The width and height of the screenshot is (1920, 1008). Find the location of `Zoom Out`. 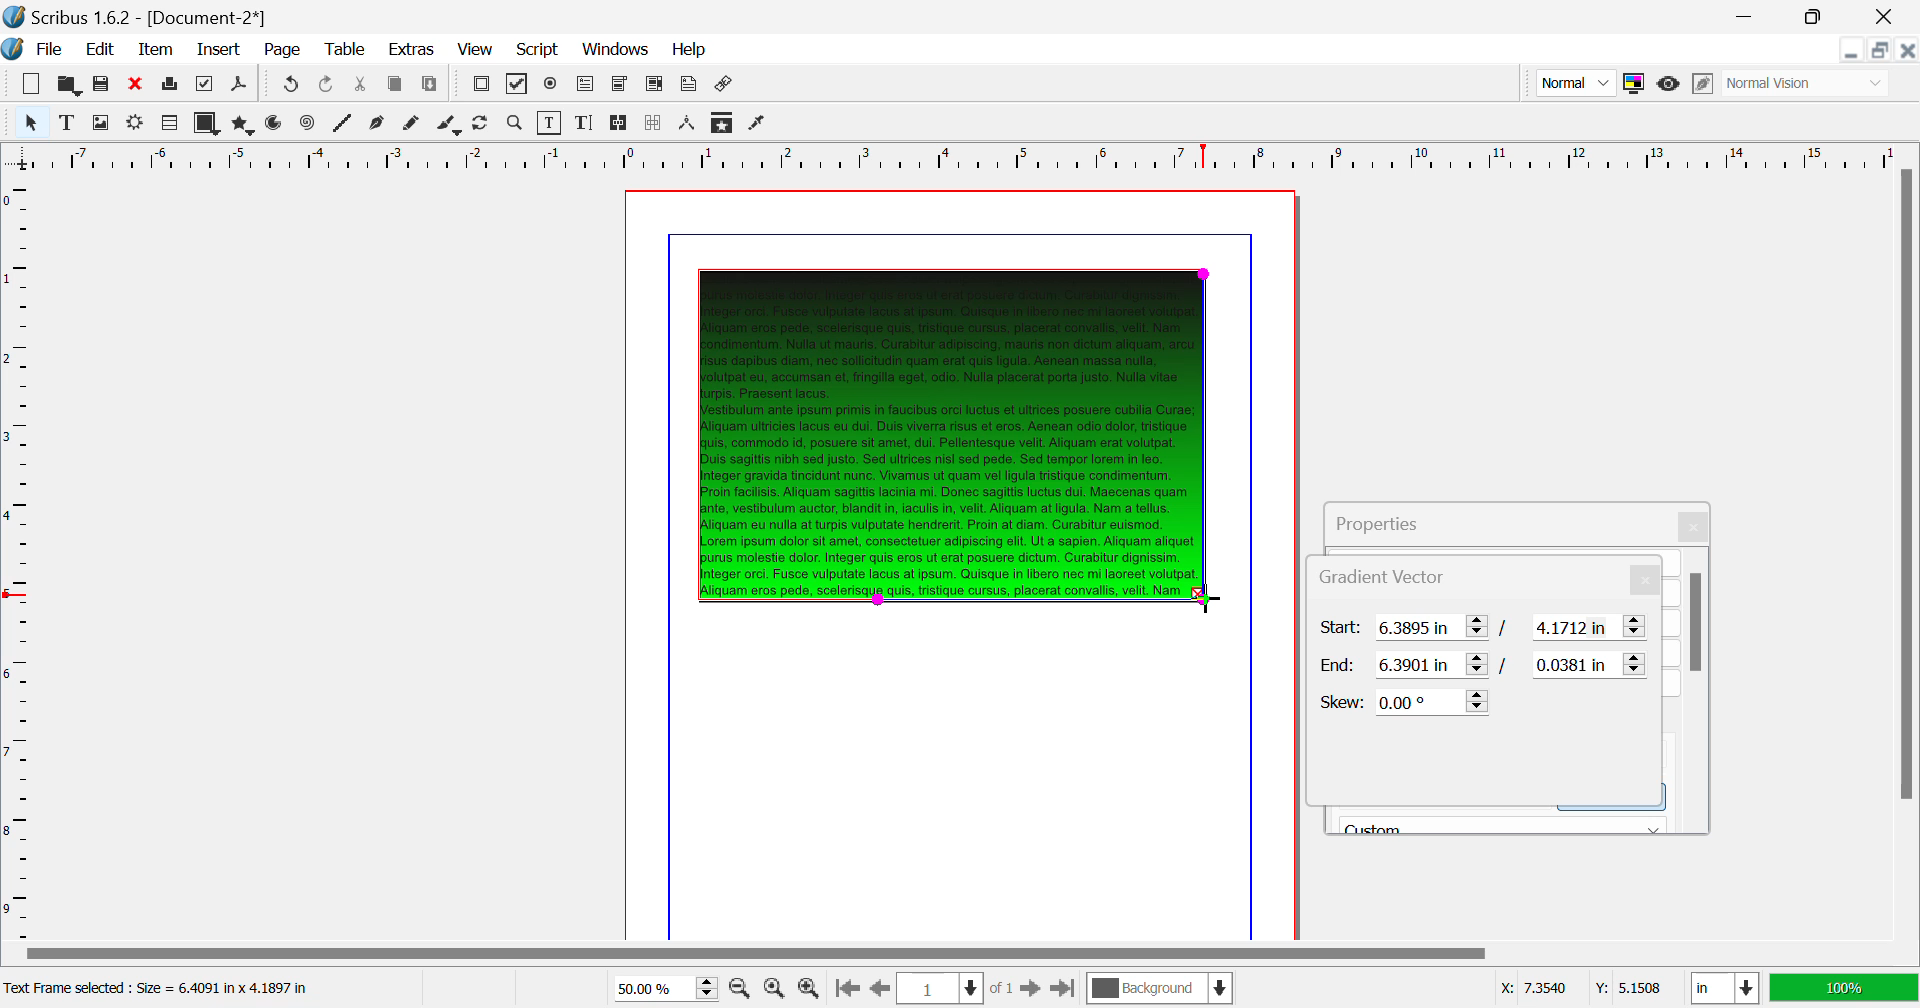

Zoom Out is located at coordinates (742, 987).